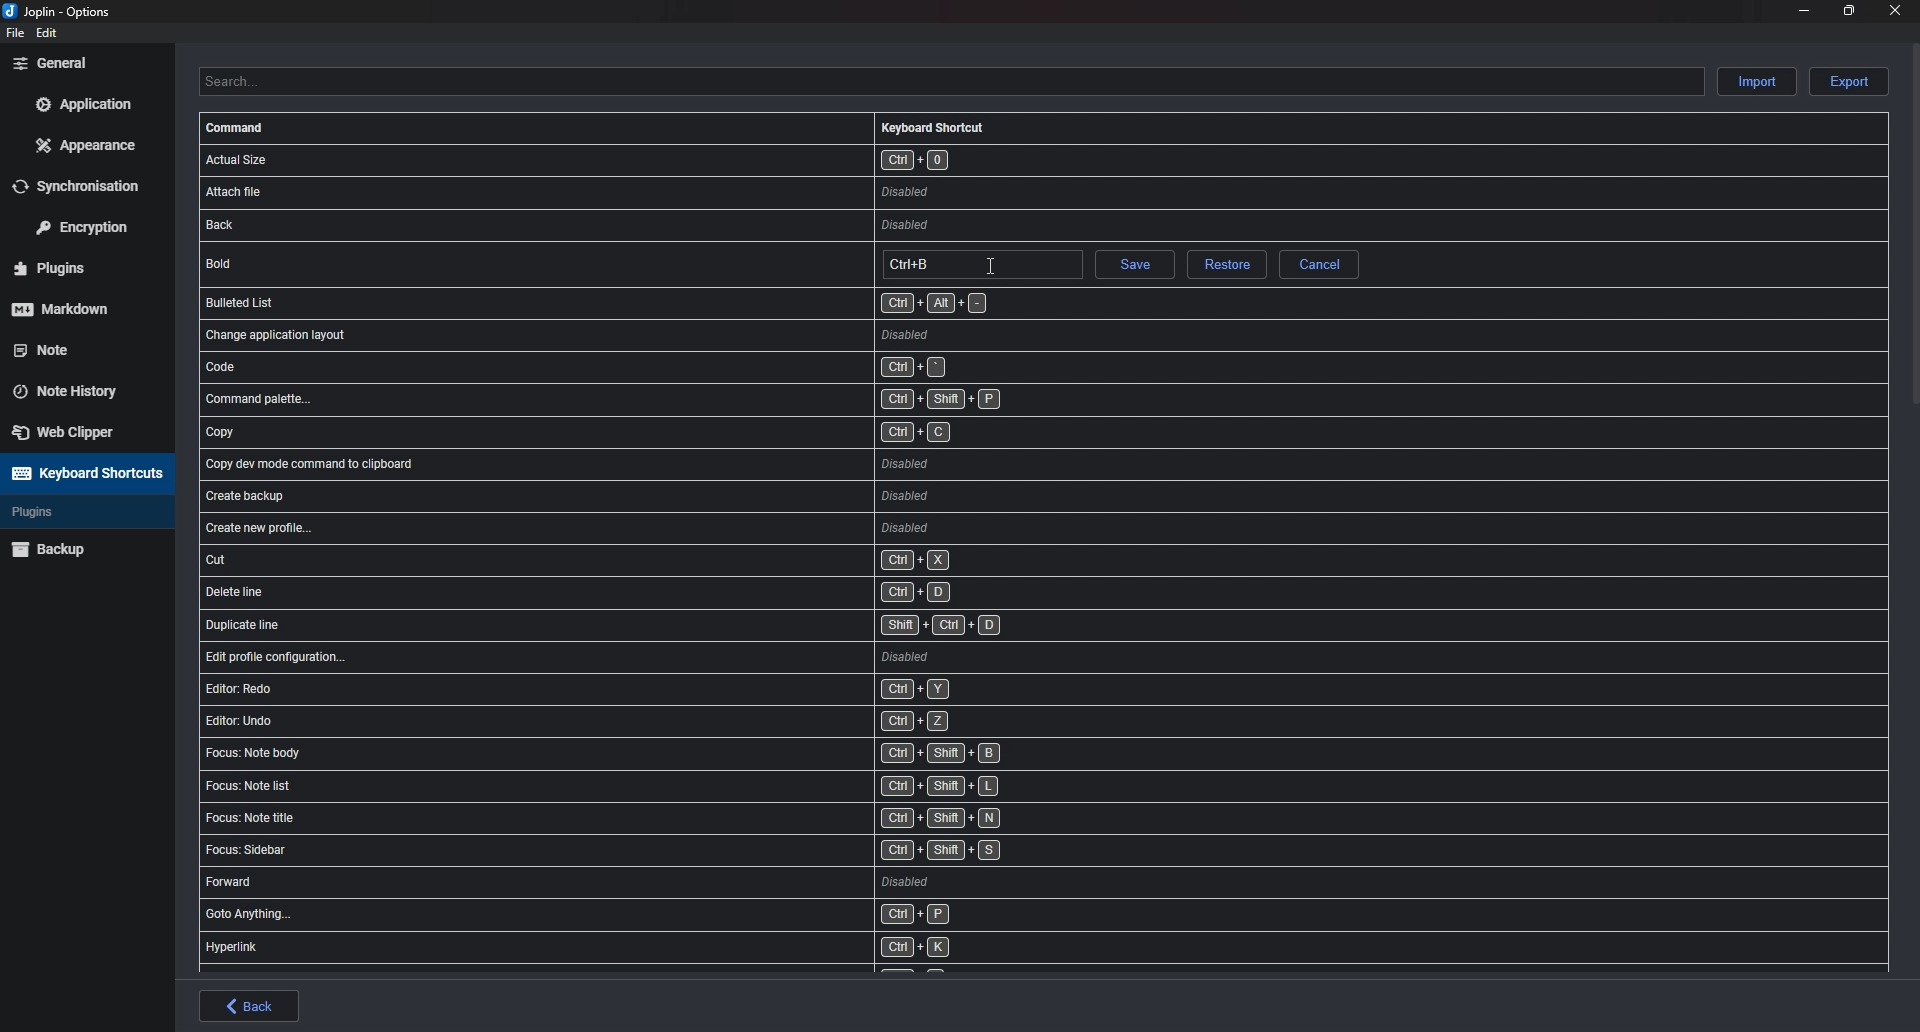 This screenshot has width=1920, height=1032. I want to click on edit, so click(48, 33).